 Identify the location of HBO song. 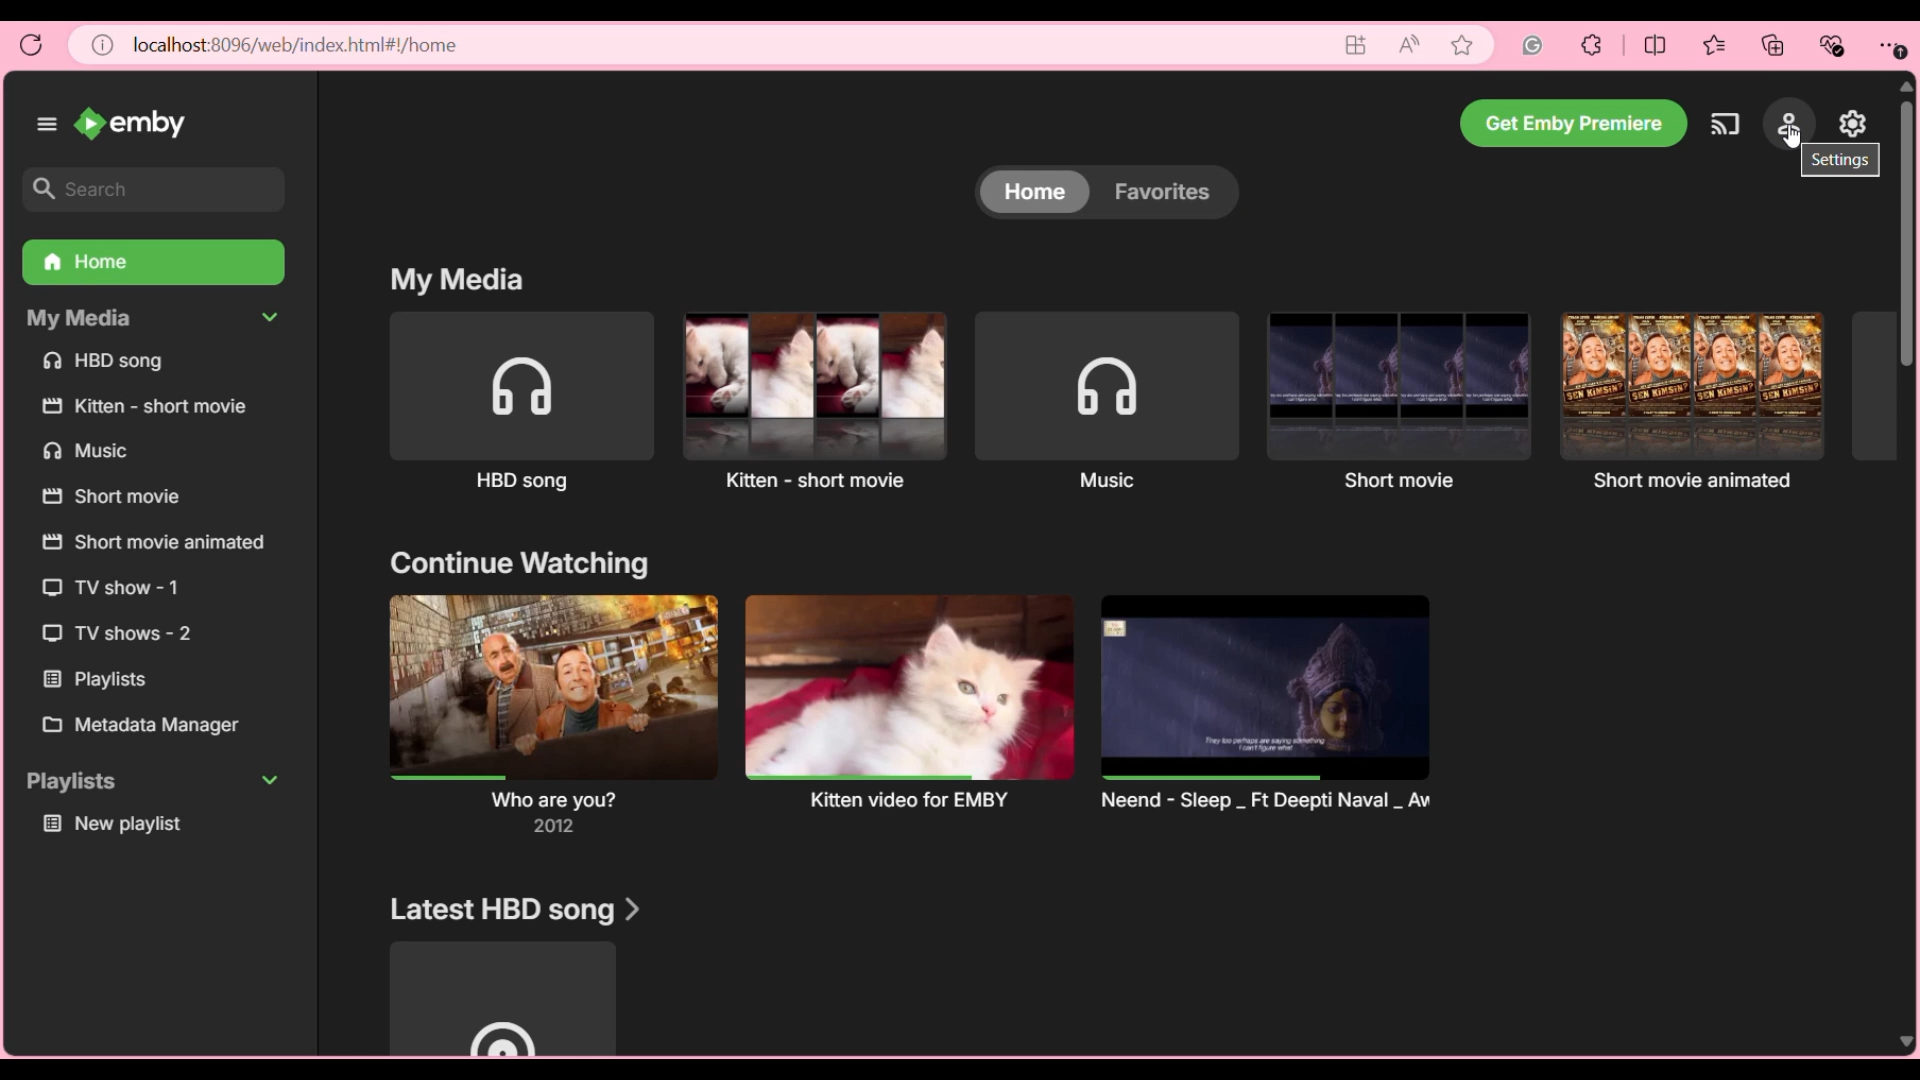
(111, 362).